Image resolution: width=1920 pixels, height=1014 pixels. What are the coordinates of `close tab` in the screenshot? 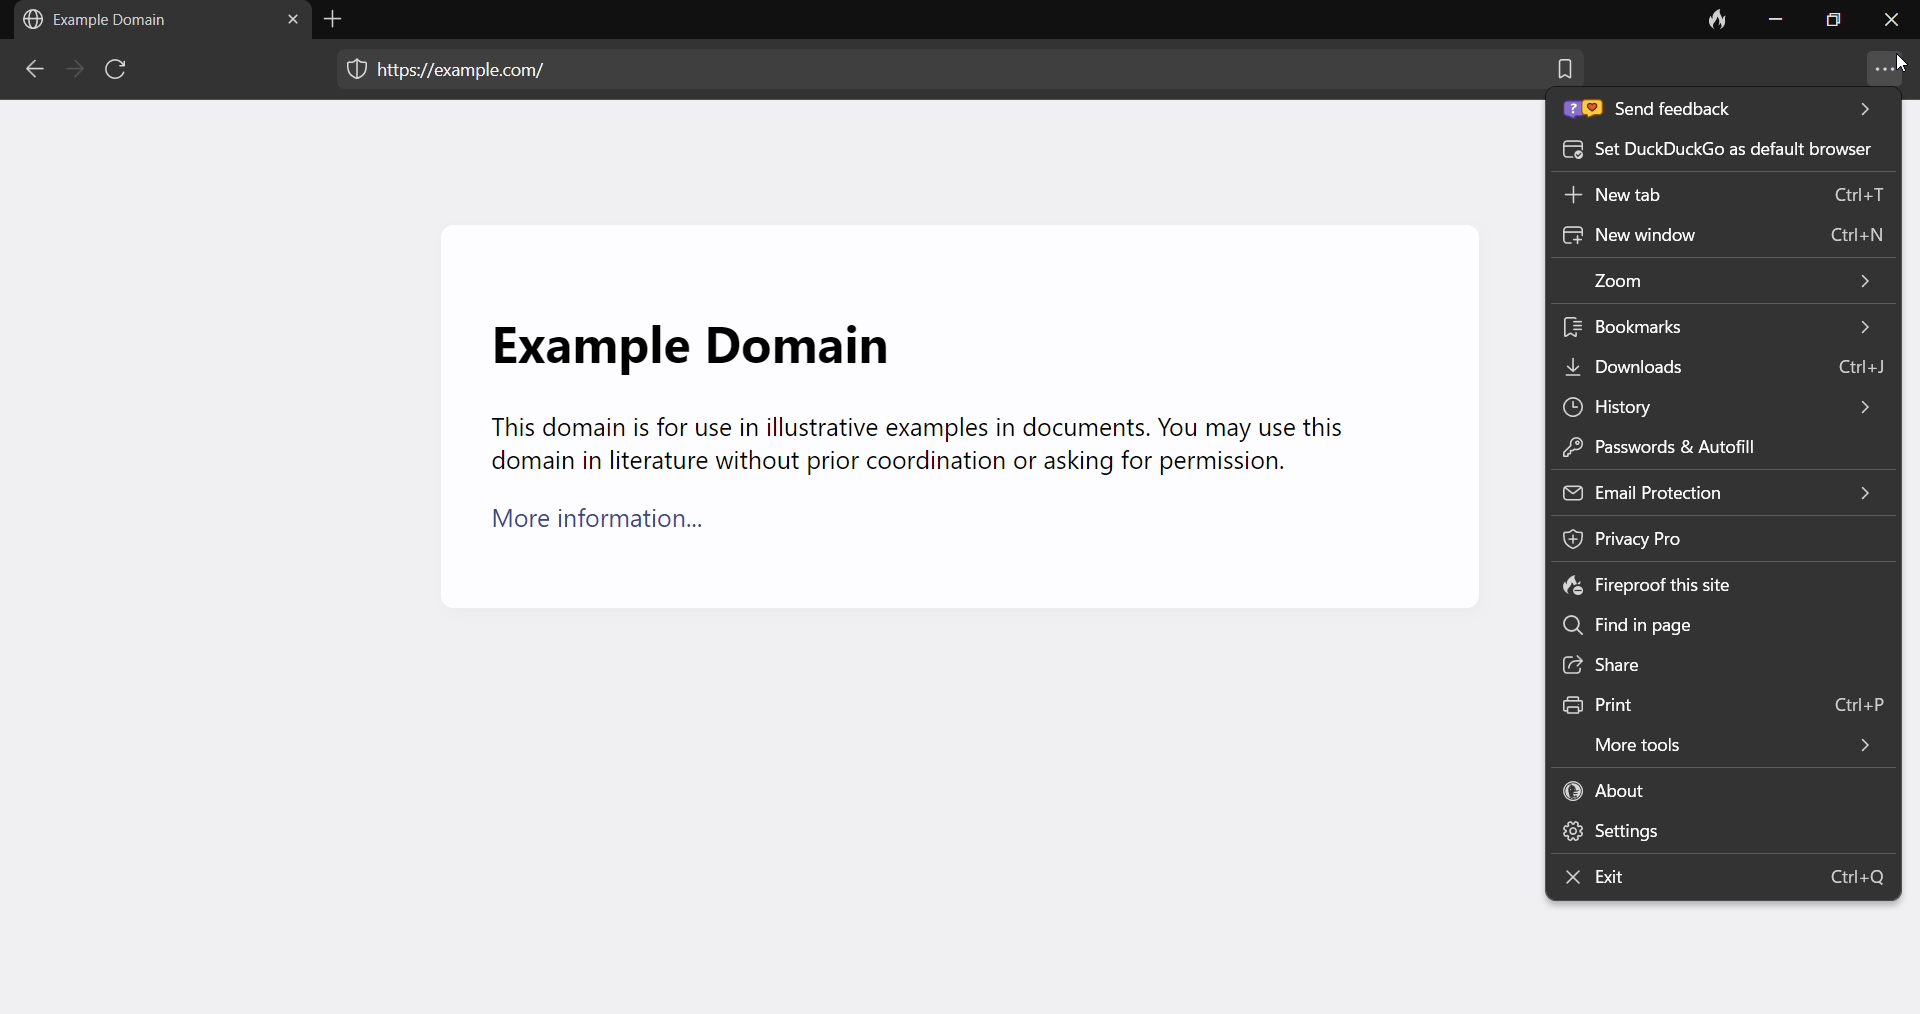 It's located at (287, 23).